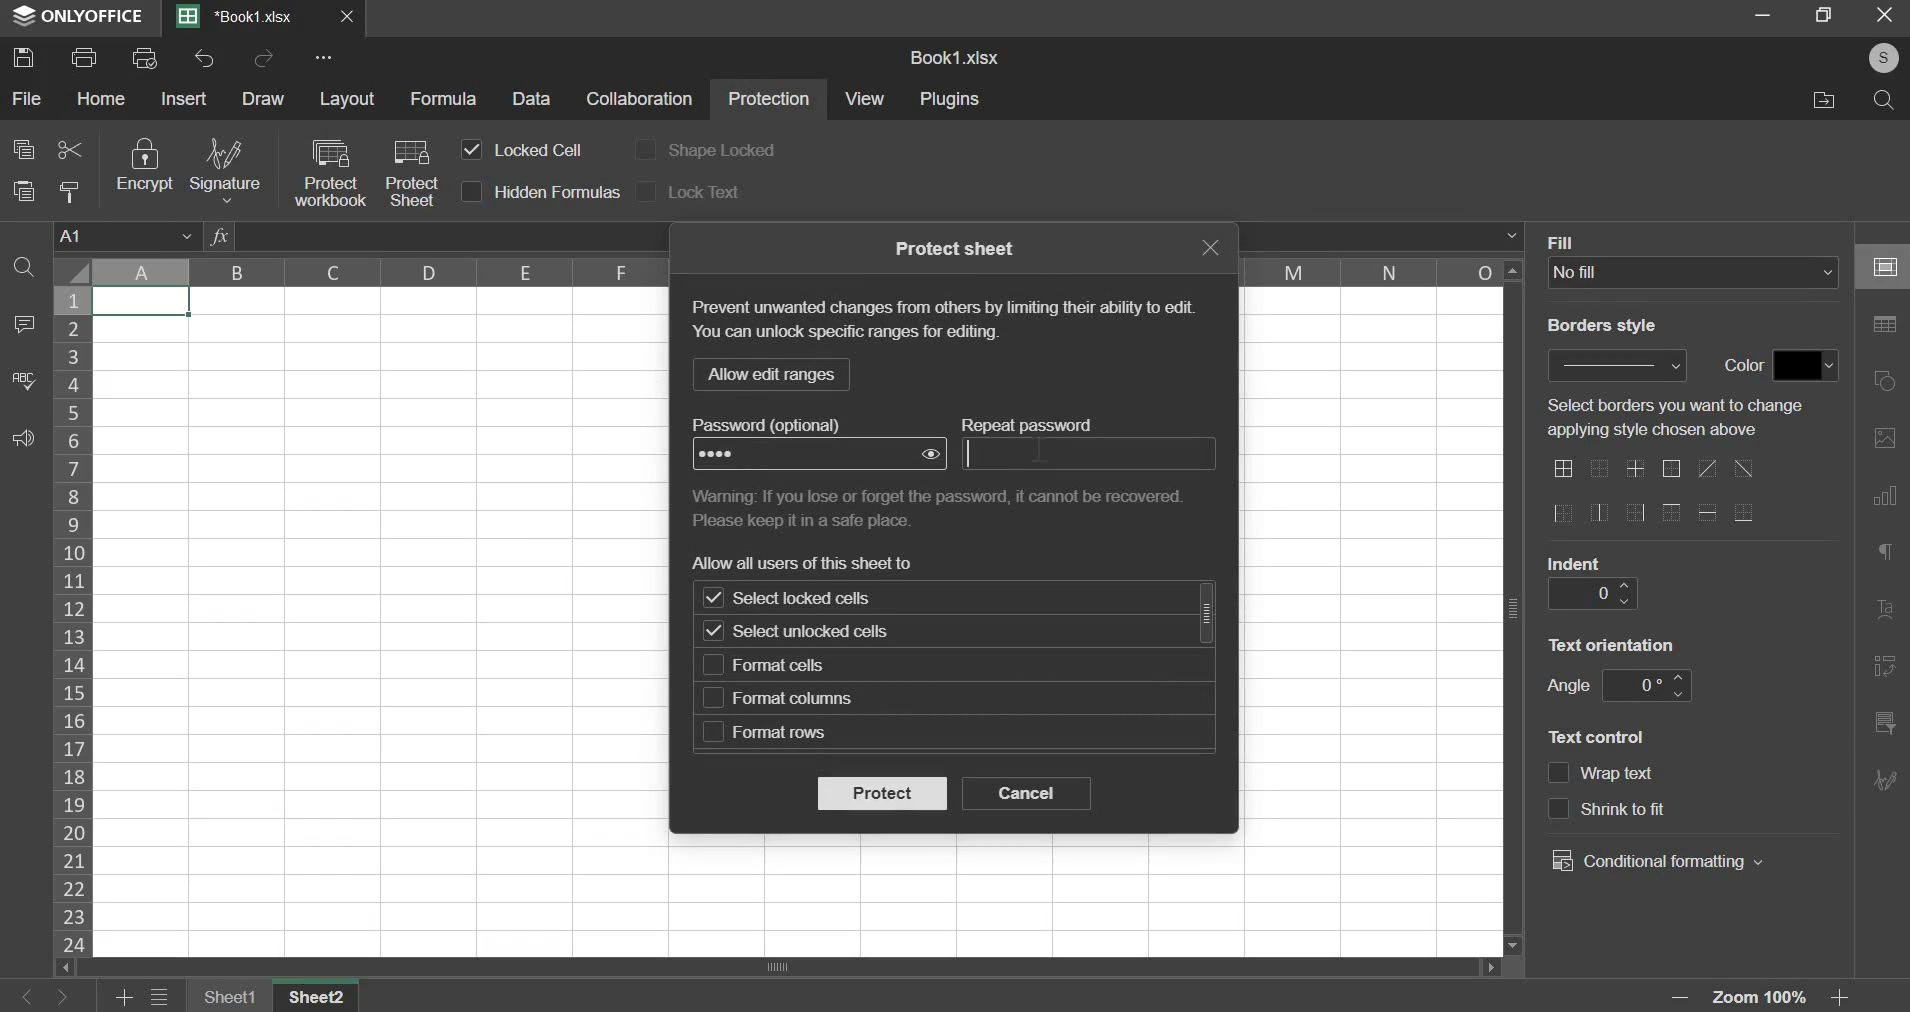 This screenshot has height=1012, width=1910. What do you see at coordinates (942, 323) in the screenshot?
I see `text` at bounding box center [942, 323].